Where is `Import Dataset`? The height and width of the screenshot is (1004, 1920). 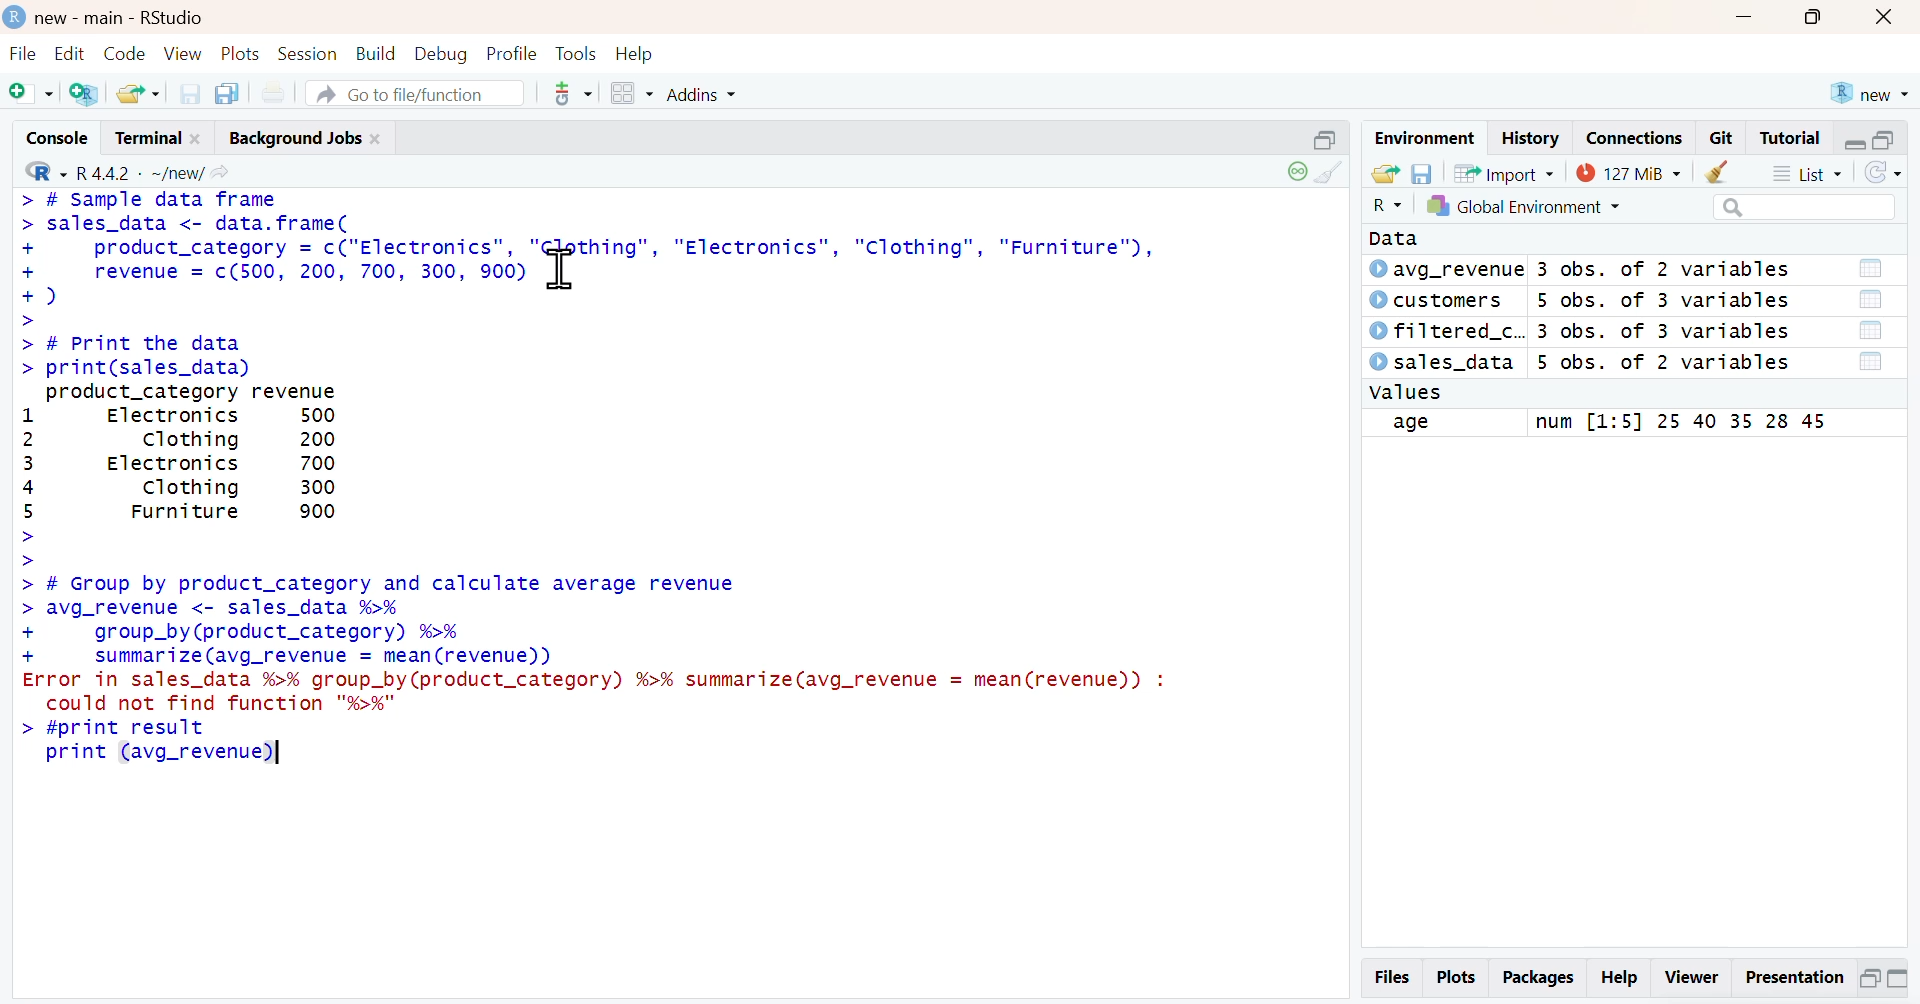 Import Dataset is located at coordinates (1506, 174).